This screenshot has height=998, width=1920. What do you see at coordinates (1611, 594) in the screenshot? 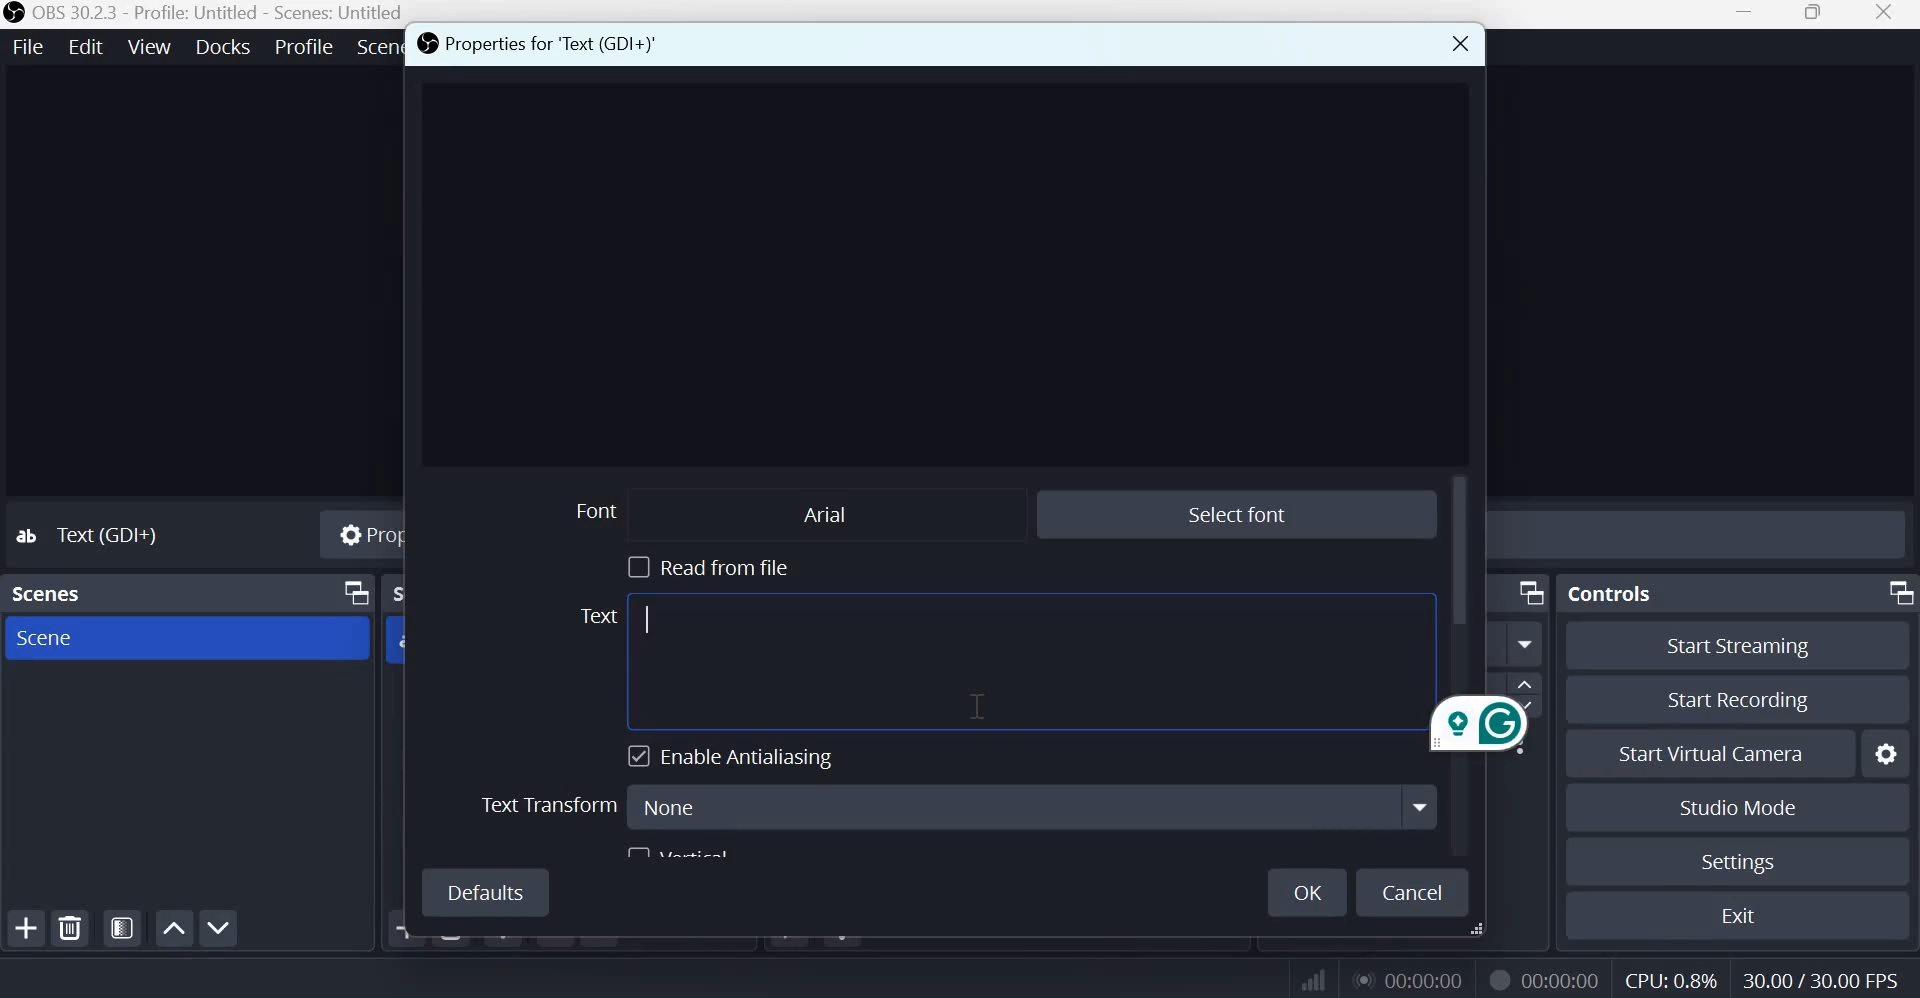
I see `Controls` at bounding box center [1611, 594].